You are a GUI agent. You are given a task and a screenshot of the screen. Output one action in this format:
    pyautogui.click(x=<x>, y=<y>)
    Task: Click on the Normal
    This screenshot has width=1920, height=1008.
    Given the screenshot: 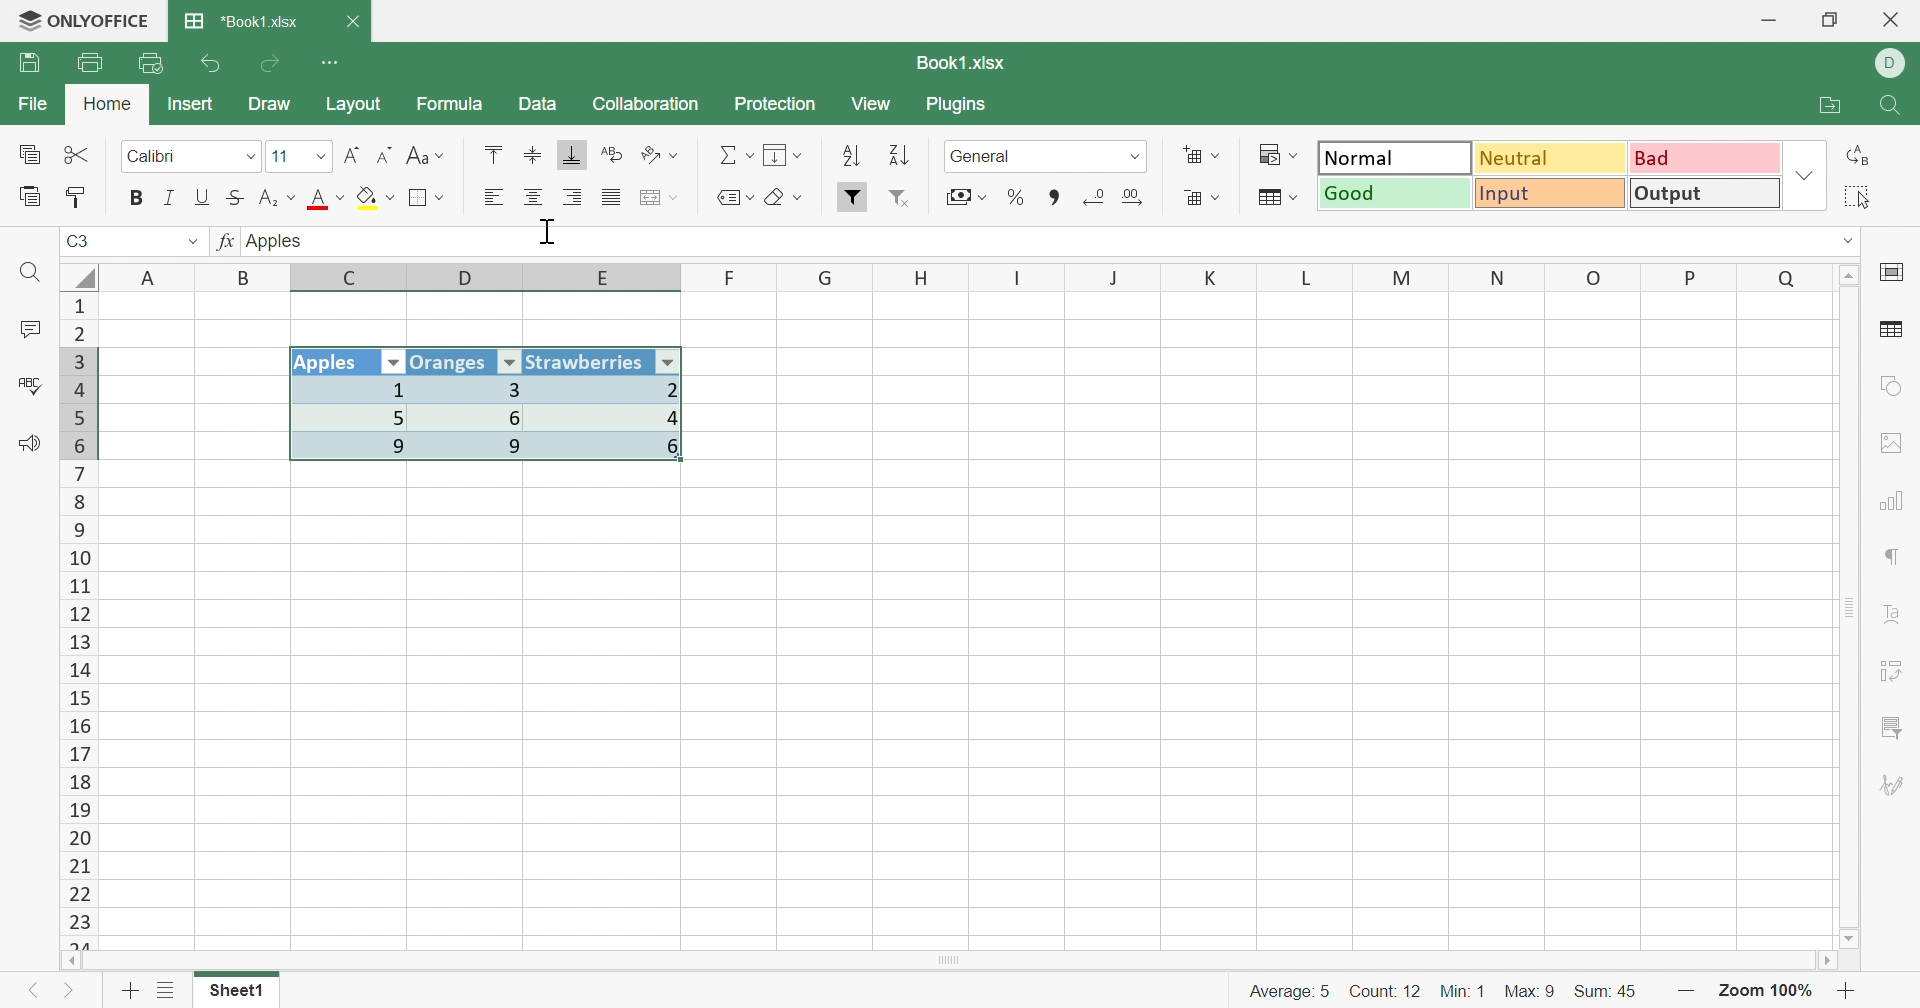 What is the action you would take?
    pyautogui.click(x=1394, y=158)
    